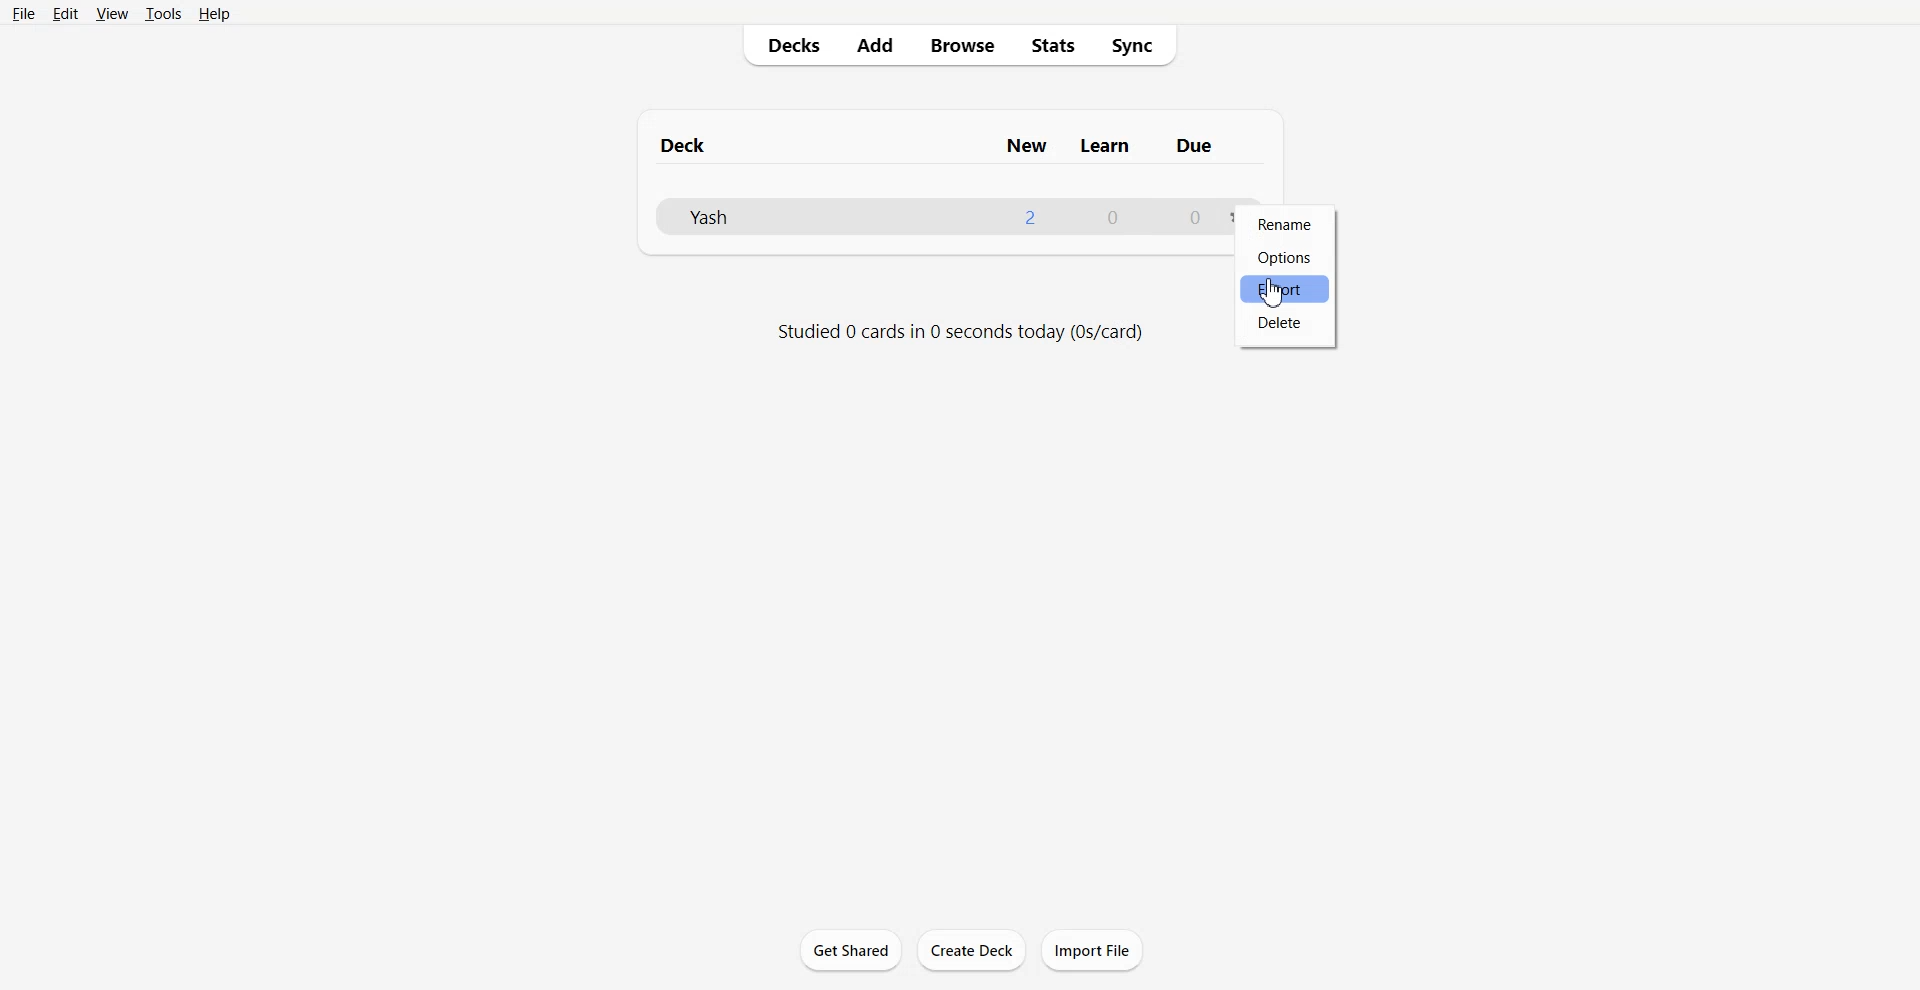  Describe the element at coordinates (875, 46) in the screenshot. I see `Add` at that location.